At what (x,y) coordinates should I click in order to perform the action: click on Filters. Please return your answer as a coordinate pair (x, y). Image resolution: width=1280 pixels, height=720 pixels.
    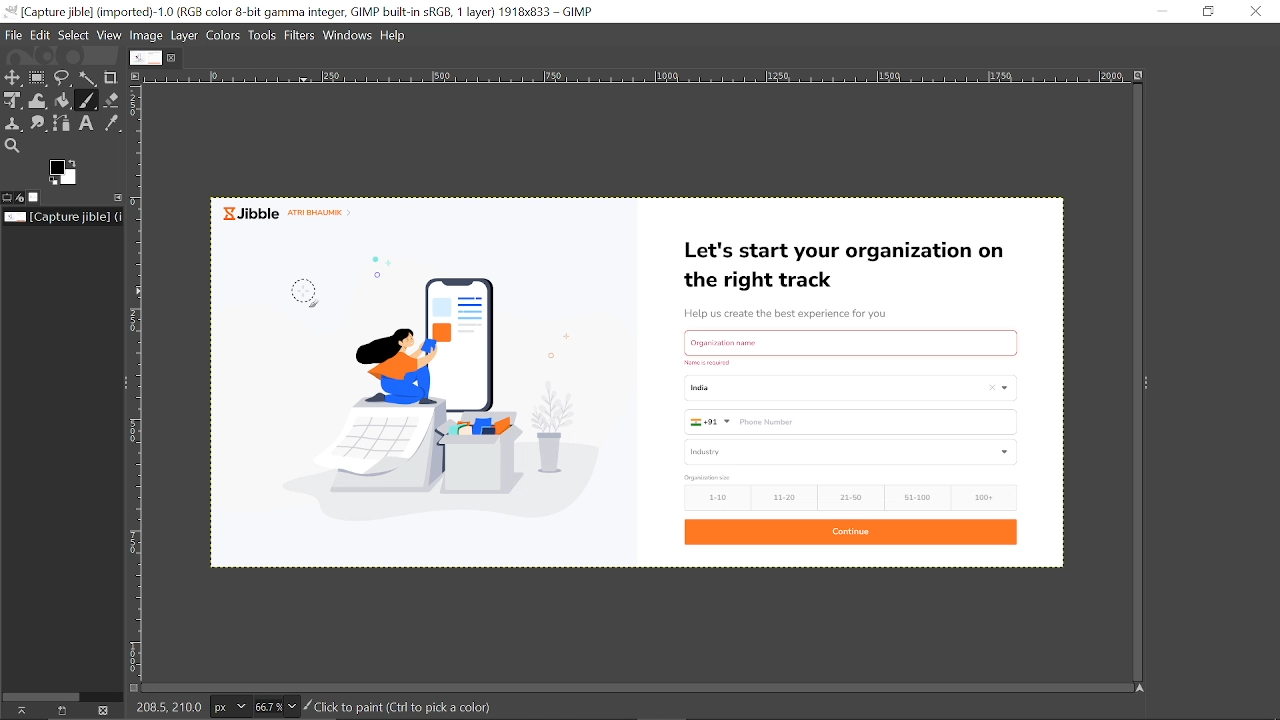
    Looking at the image, I should click on (301, 37).